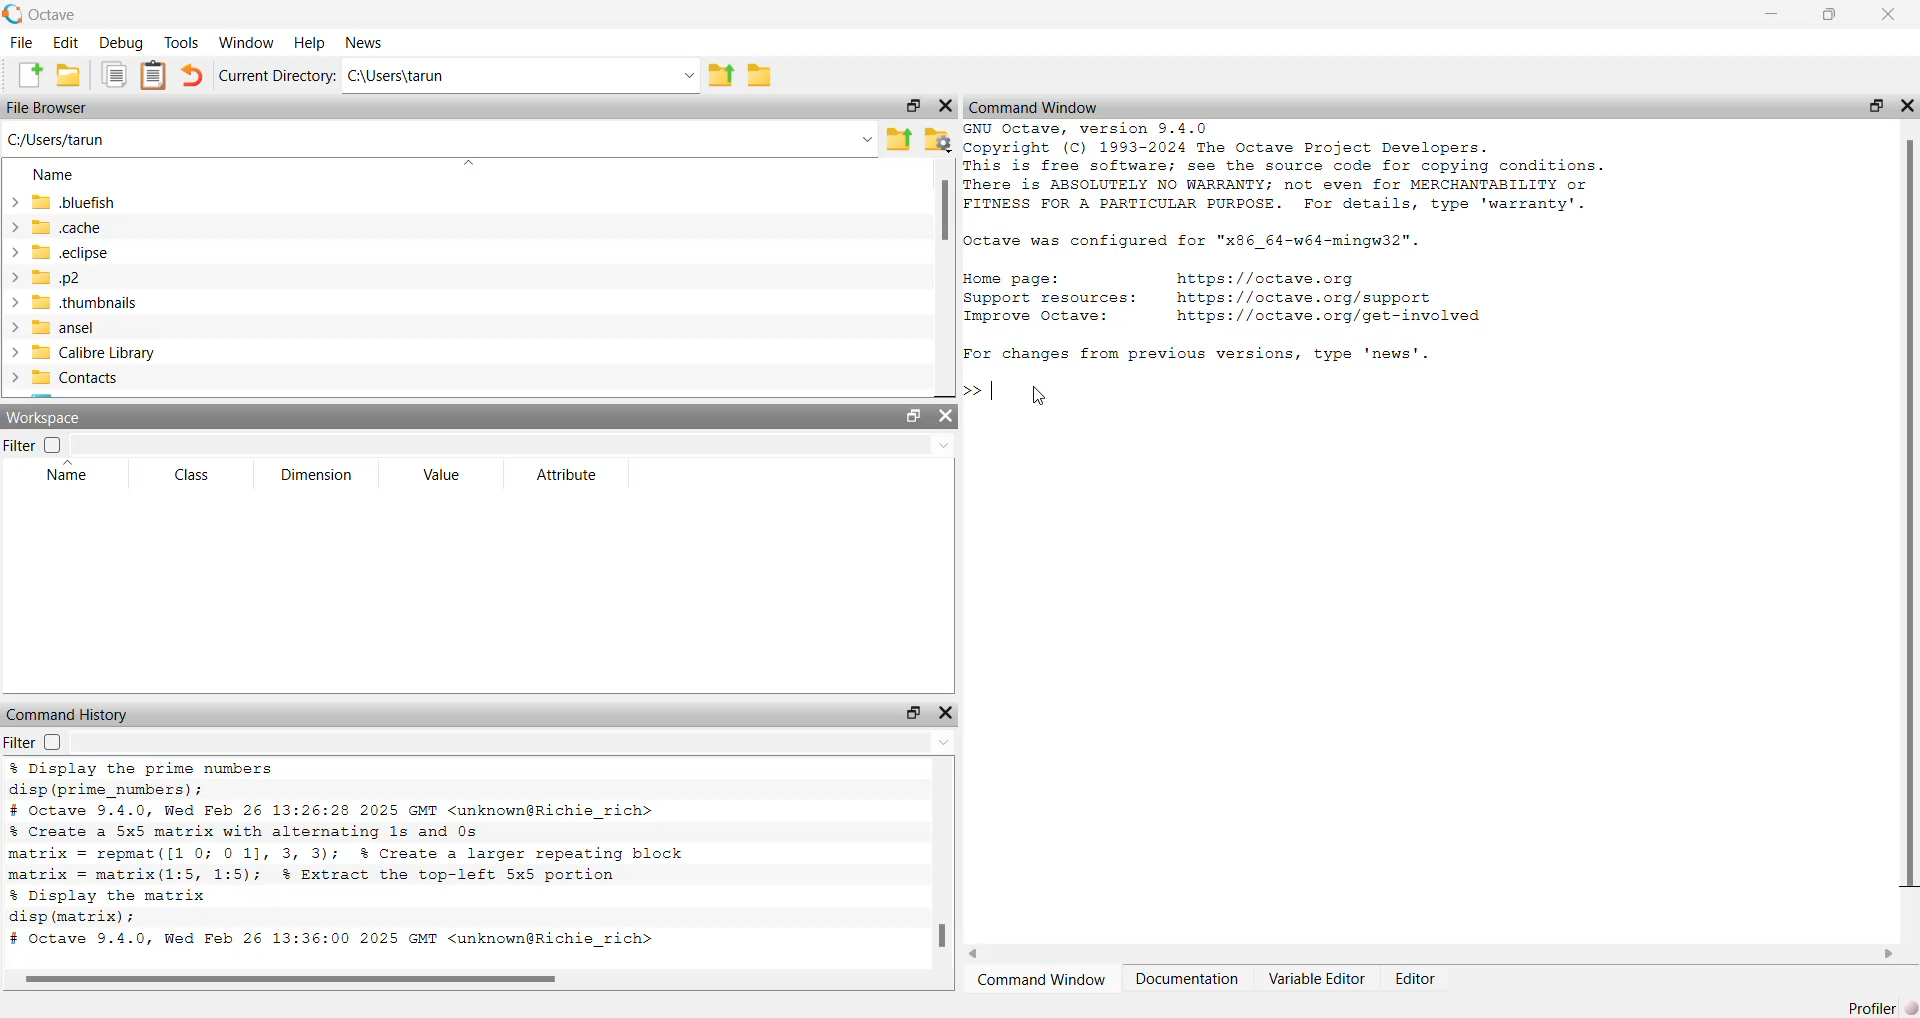 The image size is (1920, 1018). I want to click on attribute, so click(568, 477).